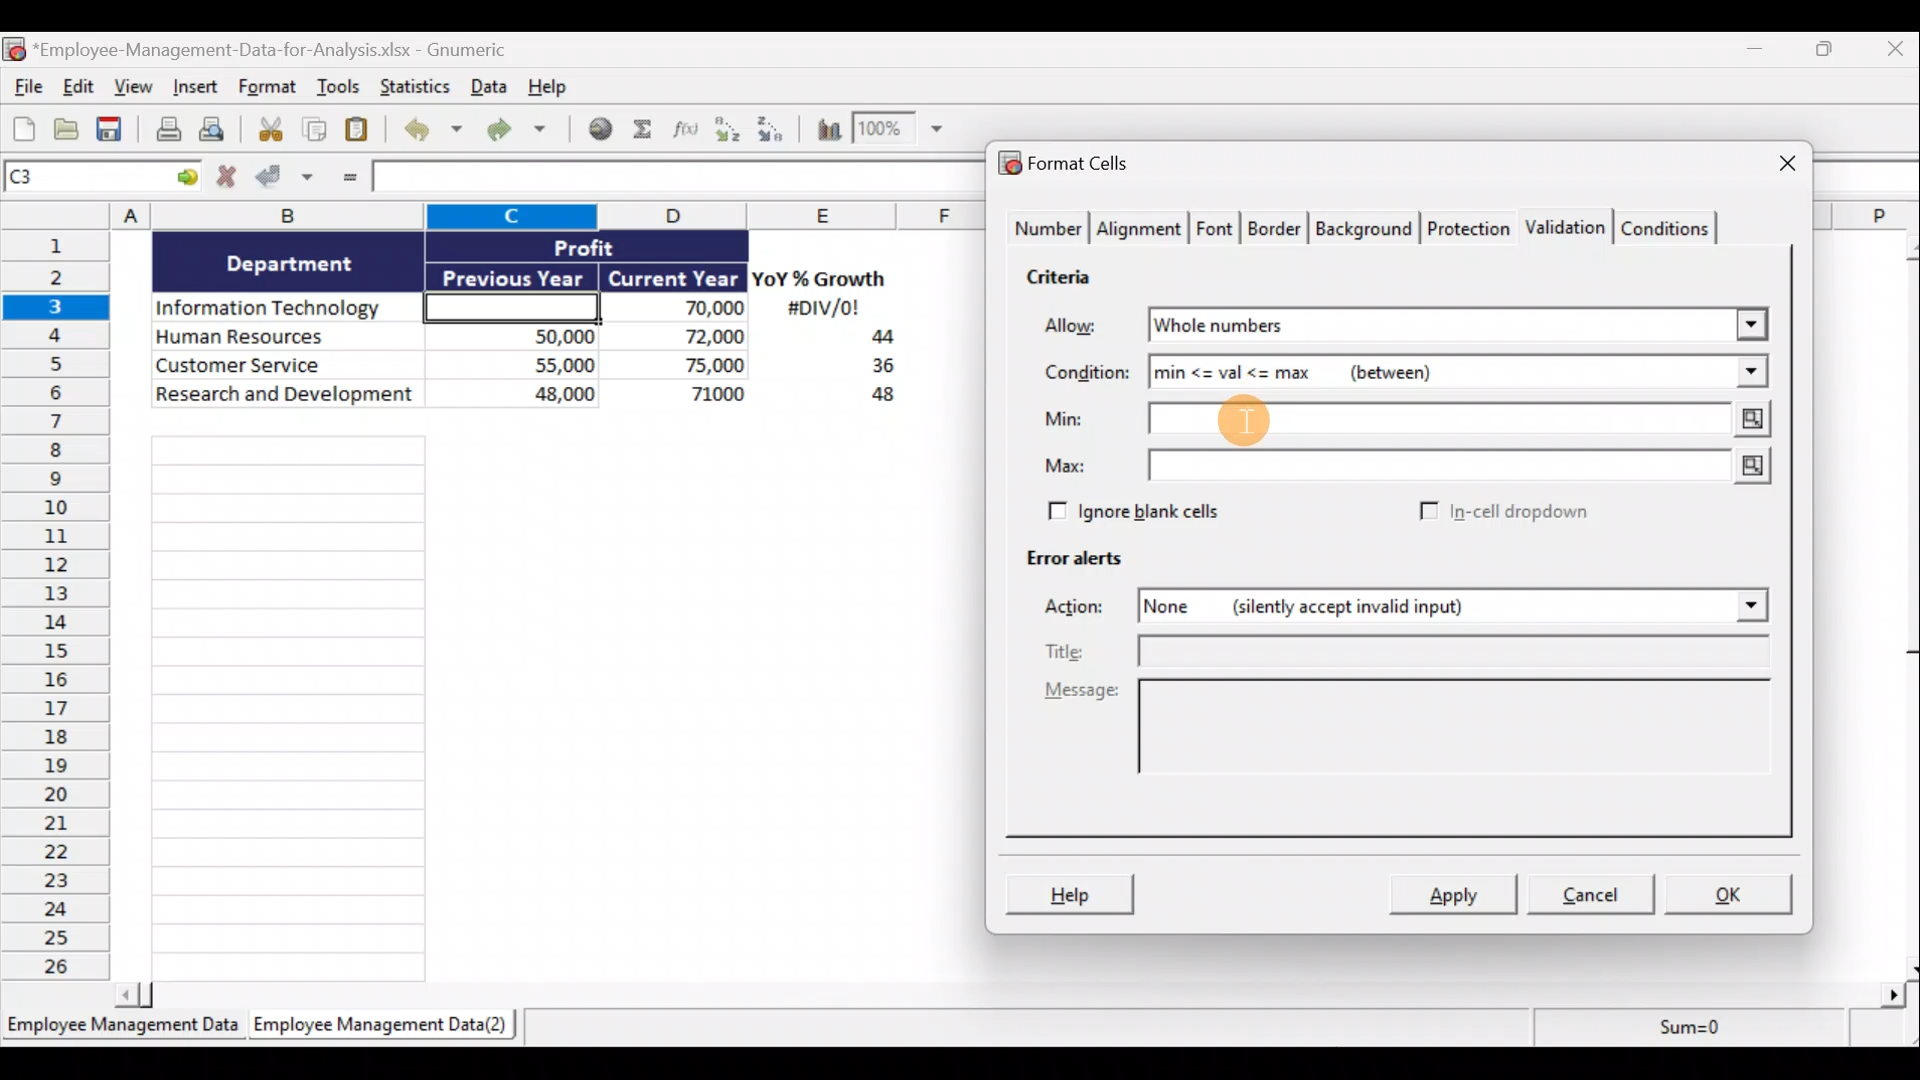  I want to click on Scroll bar, so click(1017, 991).